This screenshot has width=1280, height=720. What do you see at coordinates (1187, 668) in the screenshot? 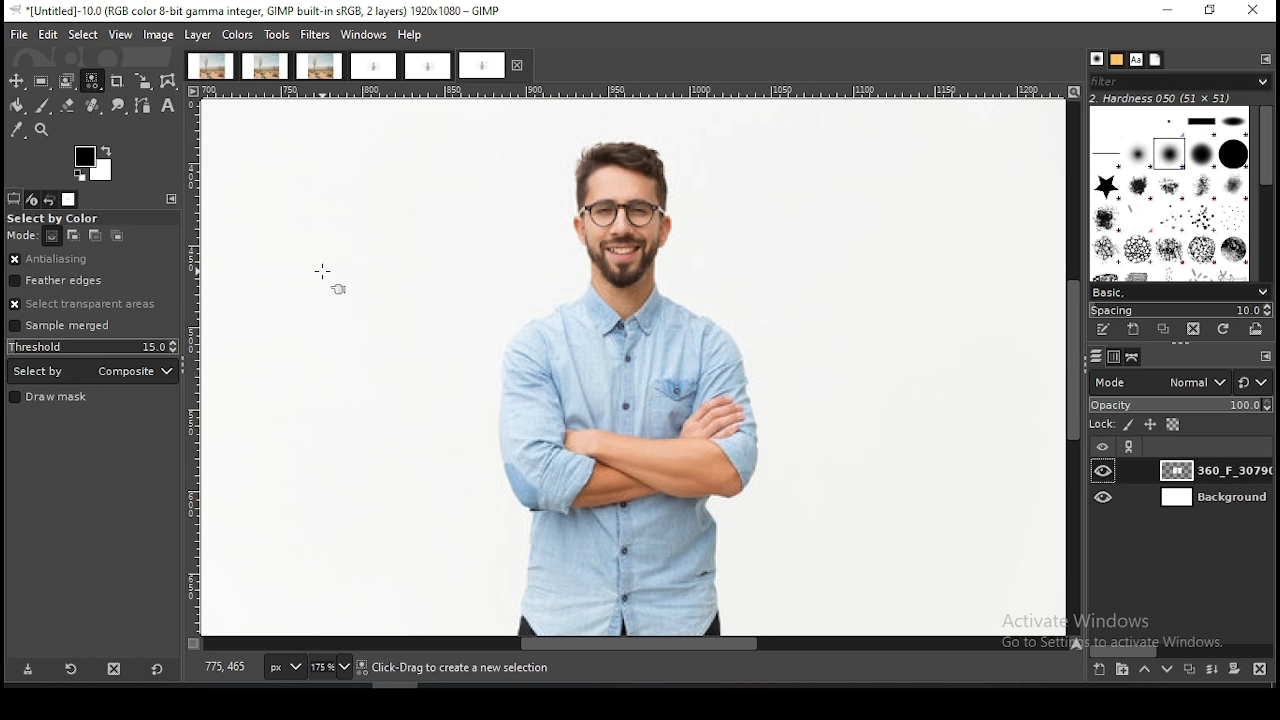
I see `duplicate layer` at bounding box center [1187, 668].